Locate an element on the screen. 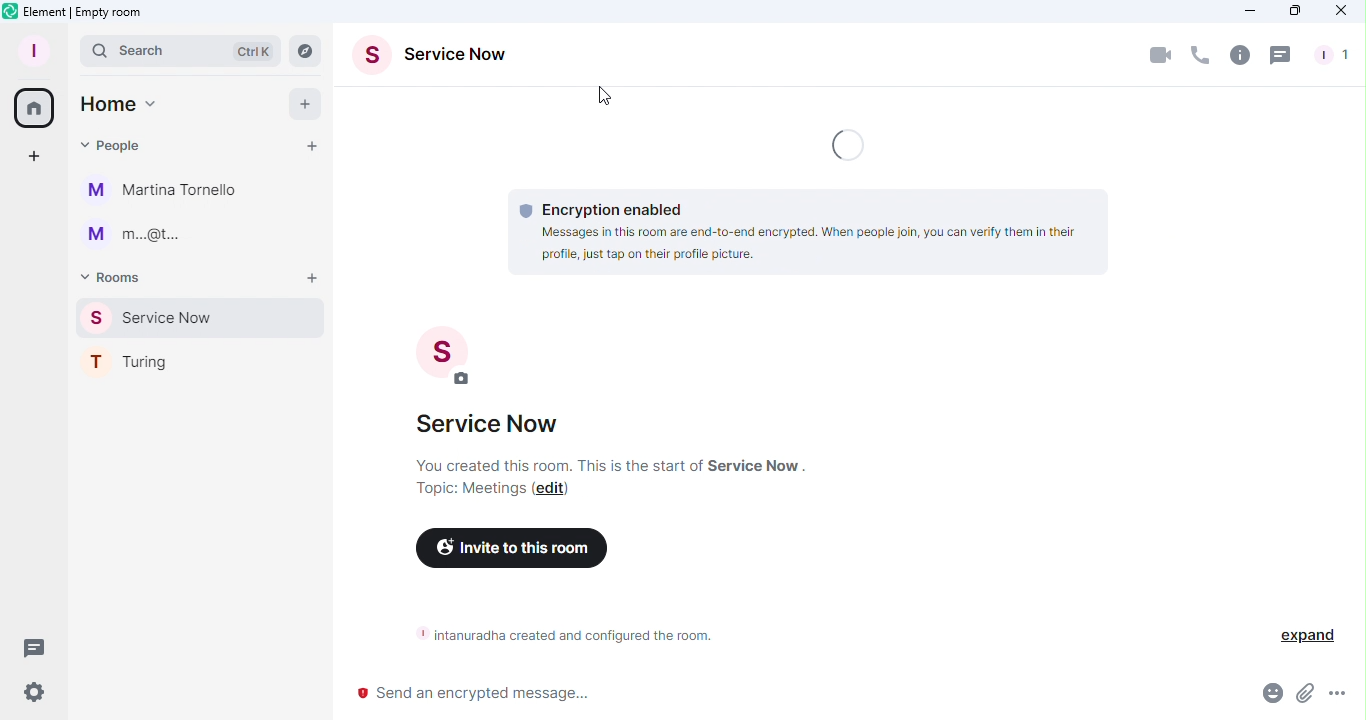 This screenshot has height=720, width=1366. Martina Tornello is located at coordinates (165, 191).